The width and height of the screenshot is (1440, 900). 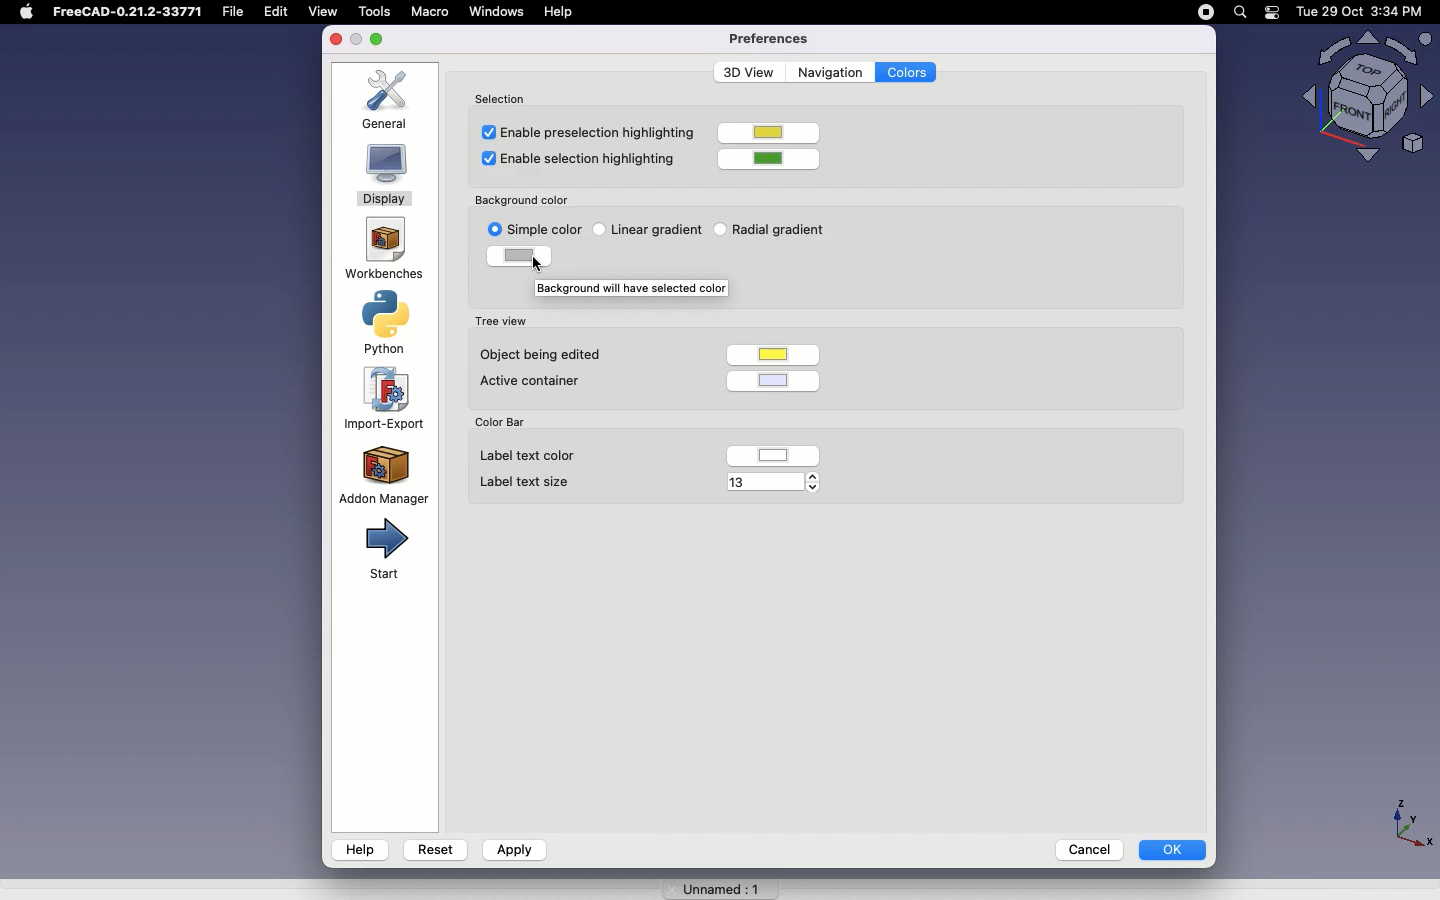 What do you see at coordinates (356, 41) in the screenshot?
I see `minimise` at bounding box center [356, 41].